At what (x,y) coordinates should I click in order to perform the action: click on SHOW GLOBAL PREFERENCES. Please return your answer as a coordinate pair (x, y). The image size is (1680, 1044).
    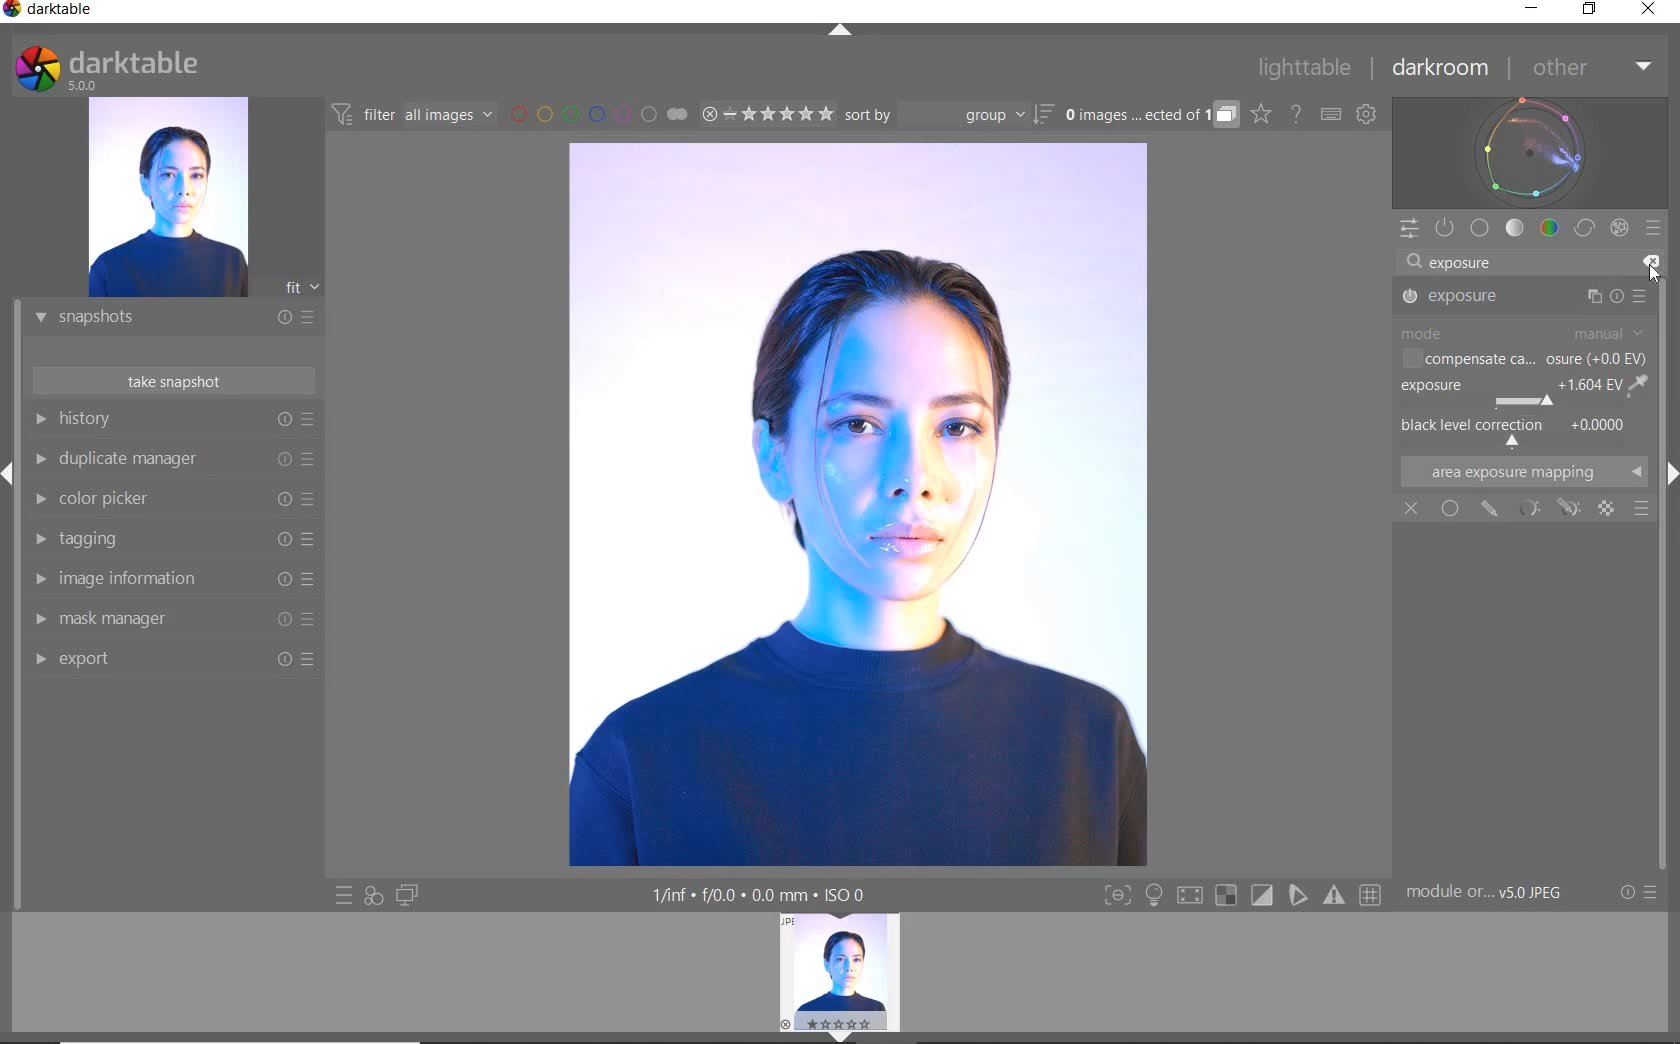
    Looking at the image, I should click on (1366, 115).